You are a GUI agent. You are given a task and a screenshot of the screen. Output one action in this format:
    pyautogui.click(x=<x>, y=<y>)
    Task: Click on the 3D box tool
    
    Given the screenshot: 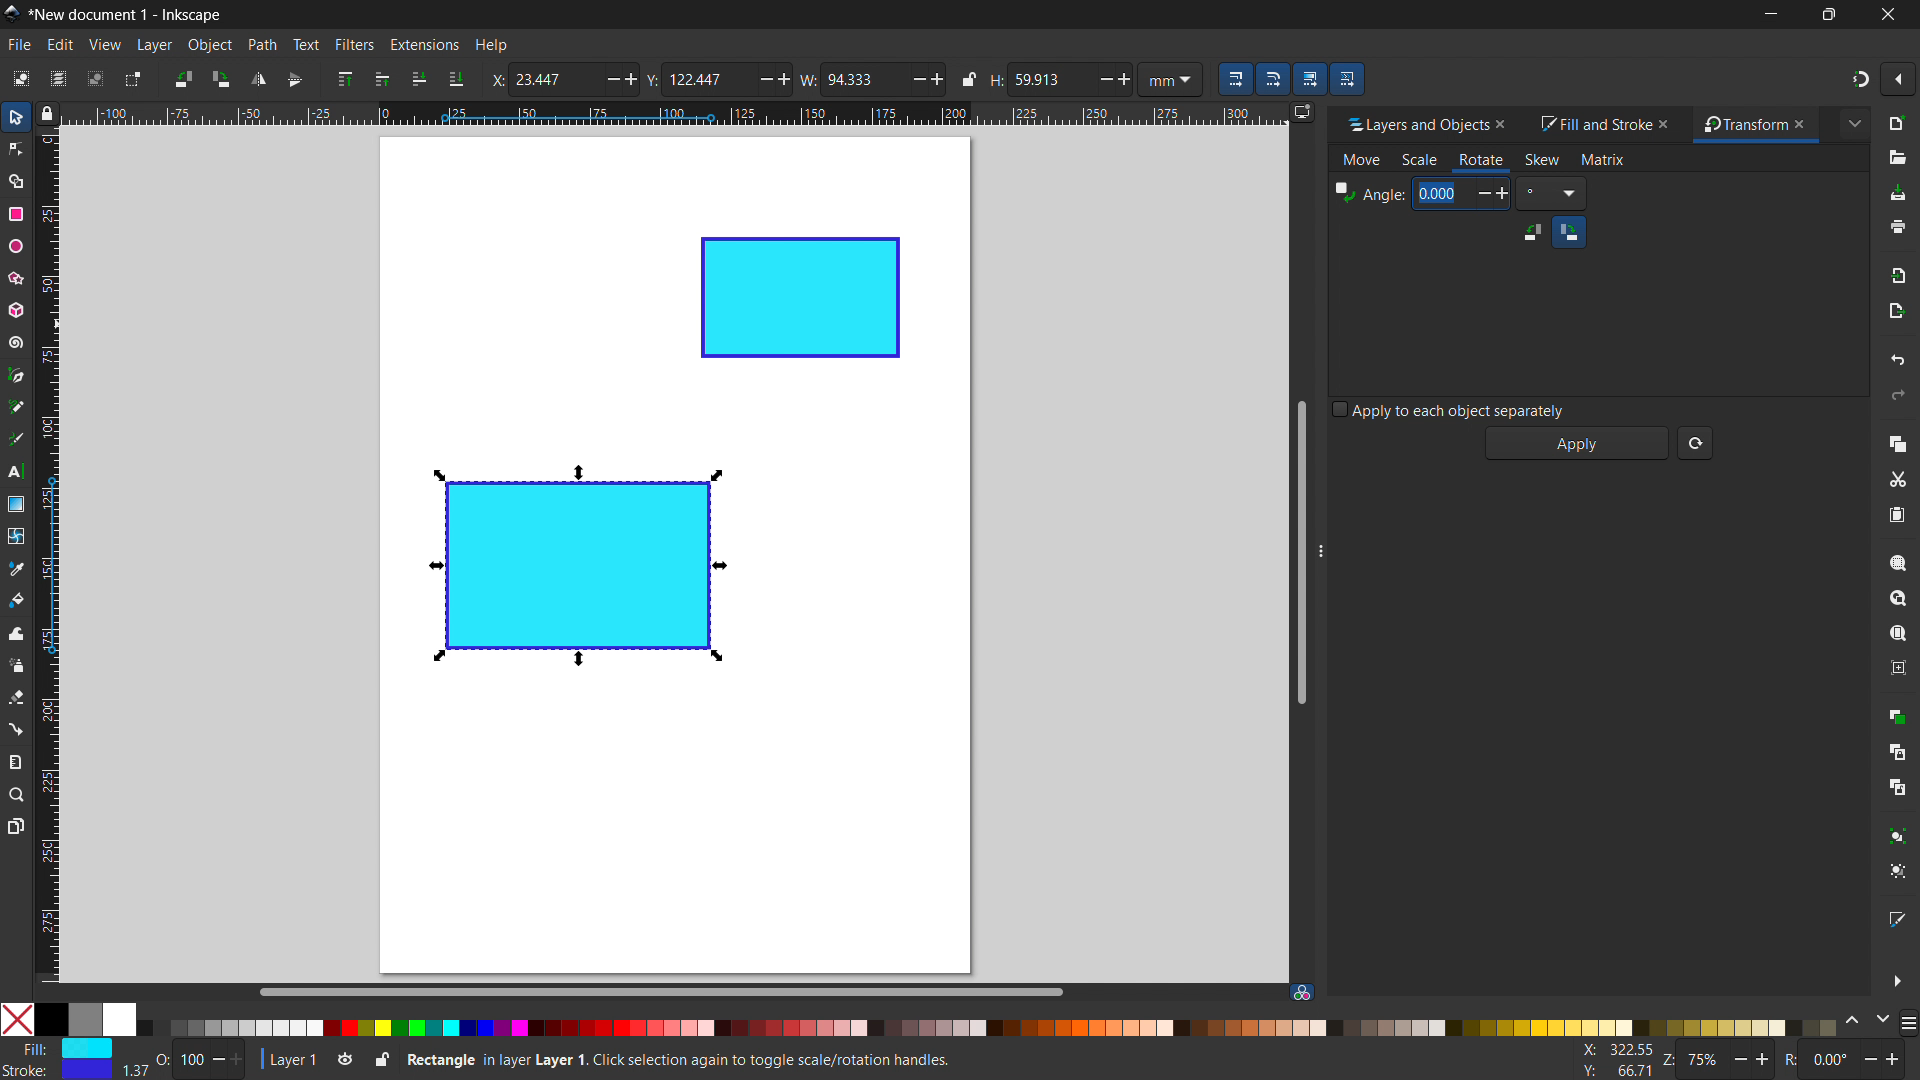 What is the action you would take?
    pyautogui.click(x=14, y=309)
    